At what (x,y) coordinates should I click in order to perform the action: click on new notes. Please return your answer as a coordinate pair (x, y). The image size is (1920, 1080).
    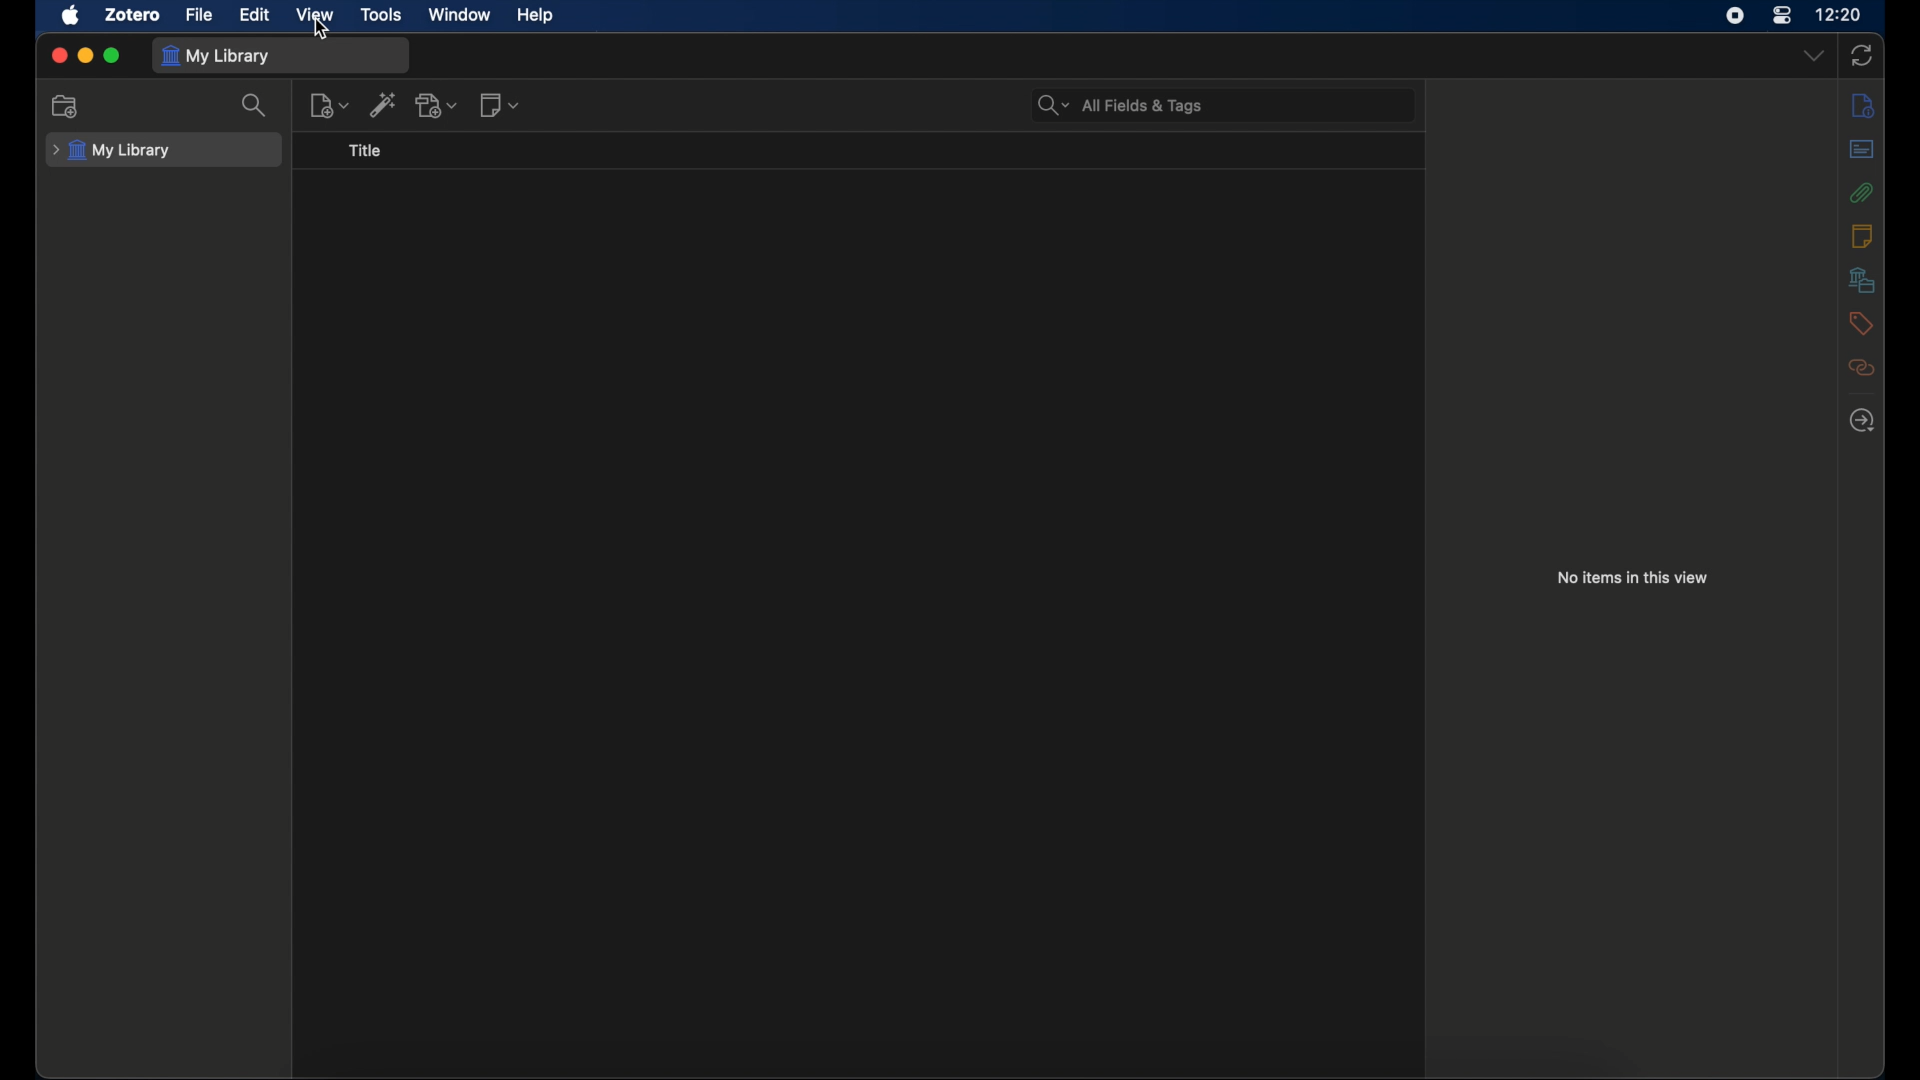
    Looking at the image, I should click on (500, 105).